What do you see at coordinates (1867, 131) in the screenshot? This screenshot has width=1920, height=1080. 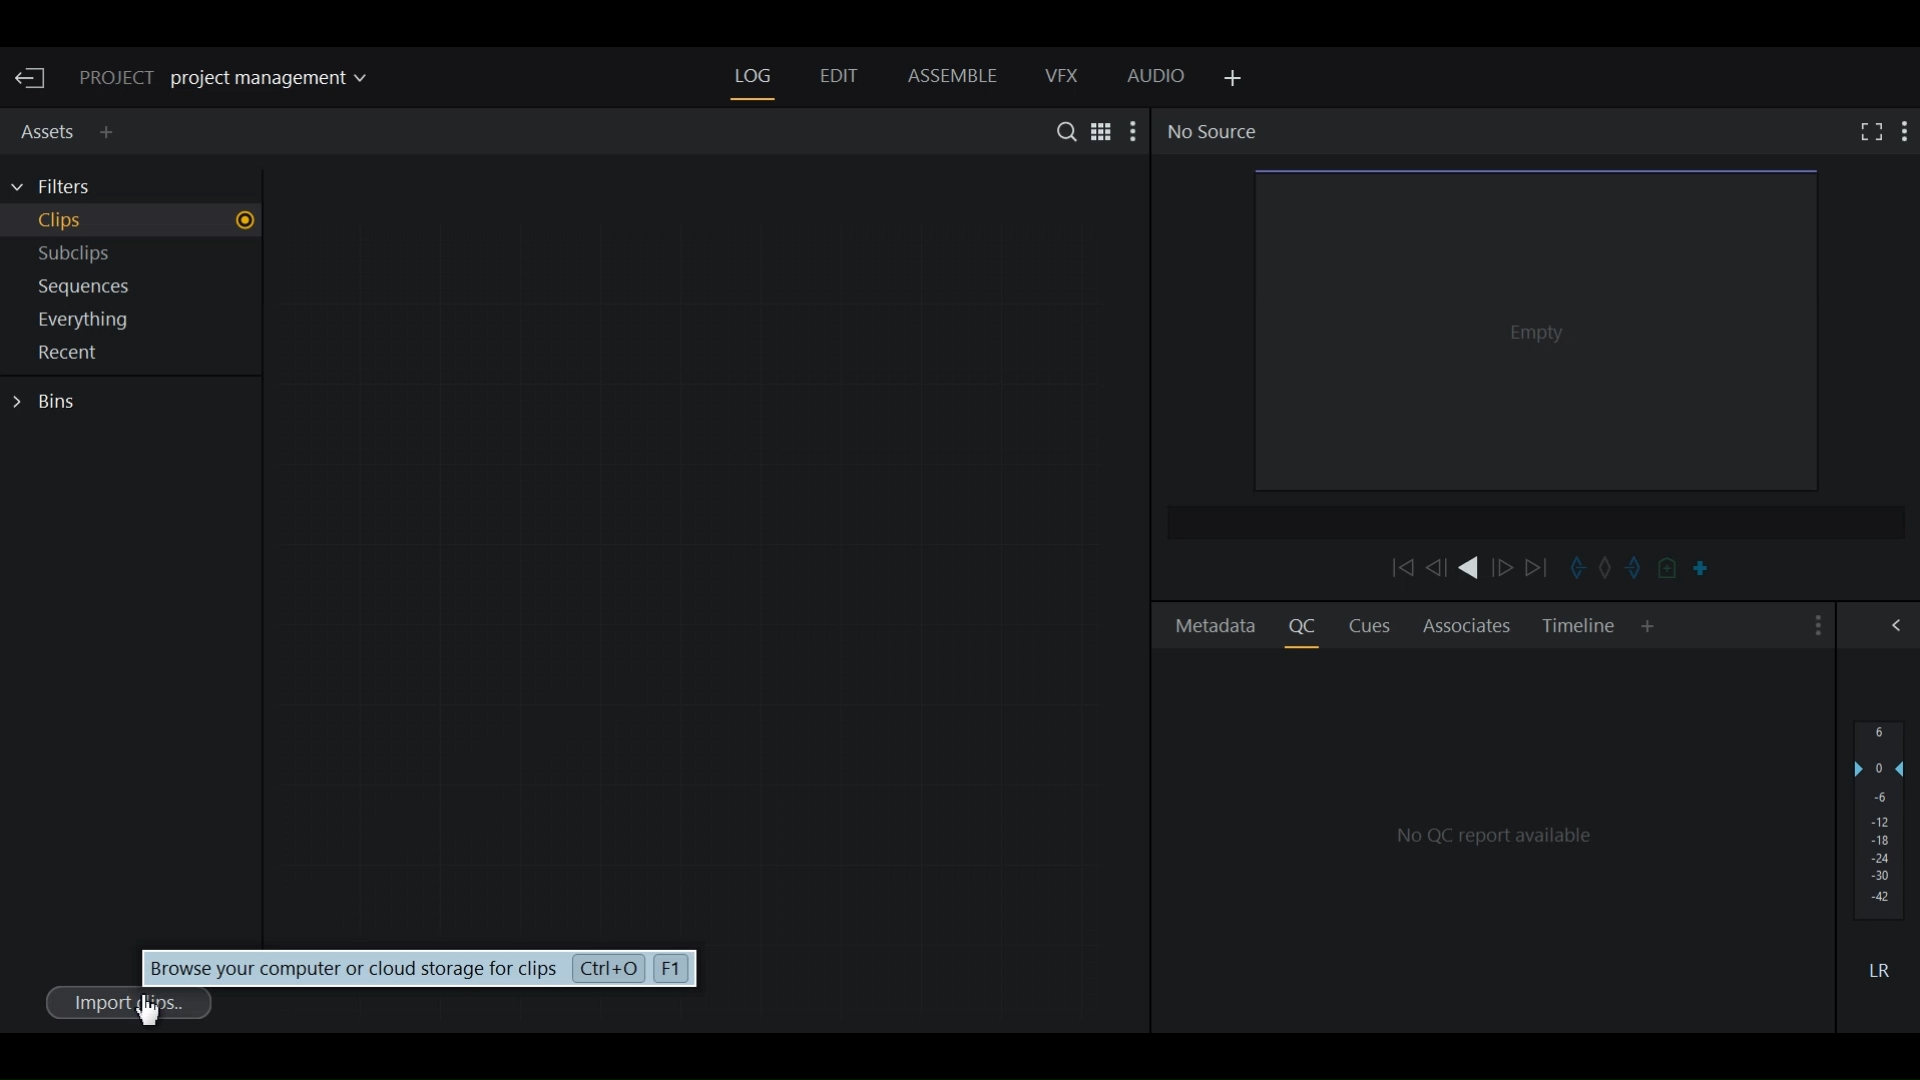 I see `Fullscreen` at bounding box center [1867, 131].